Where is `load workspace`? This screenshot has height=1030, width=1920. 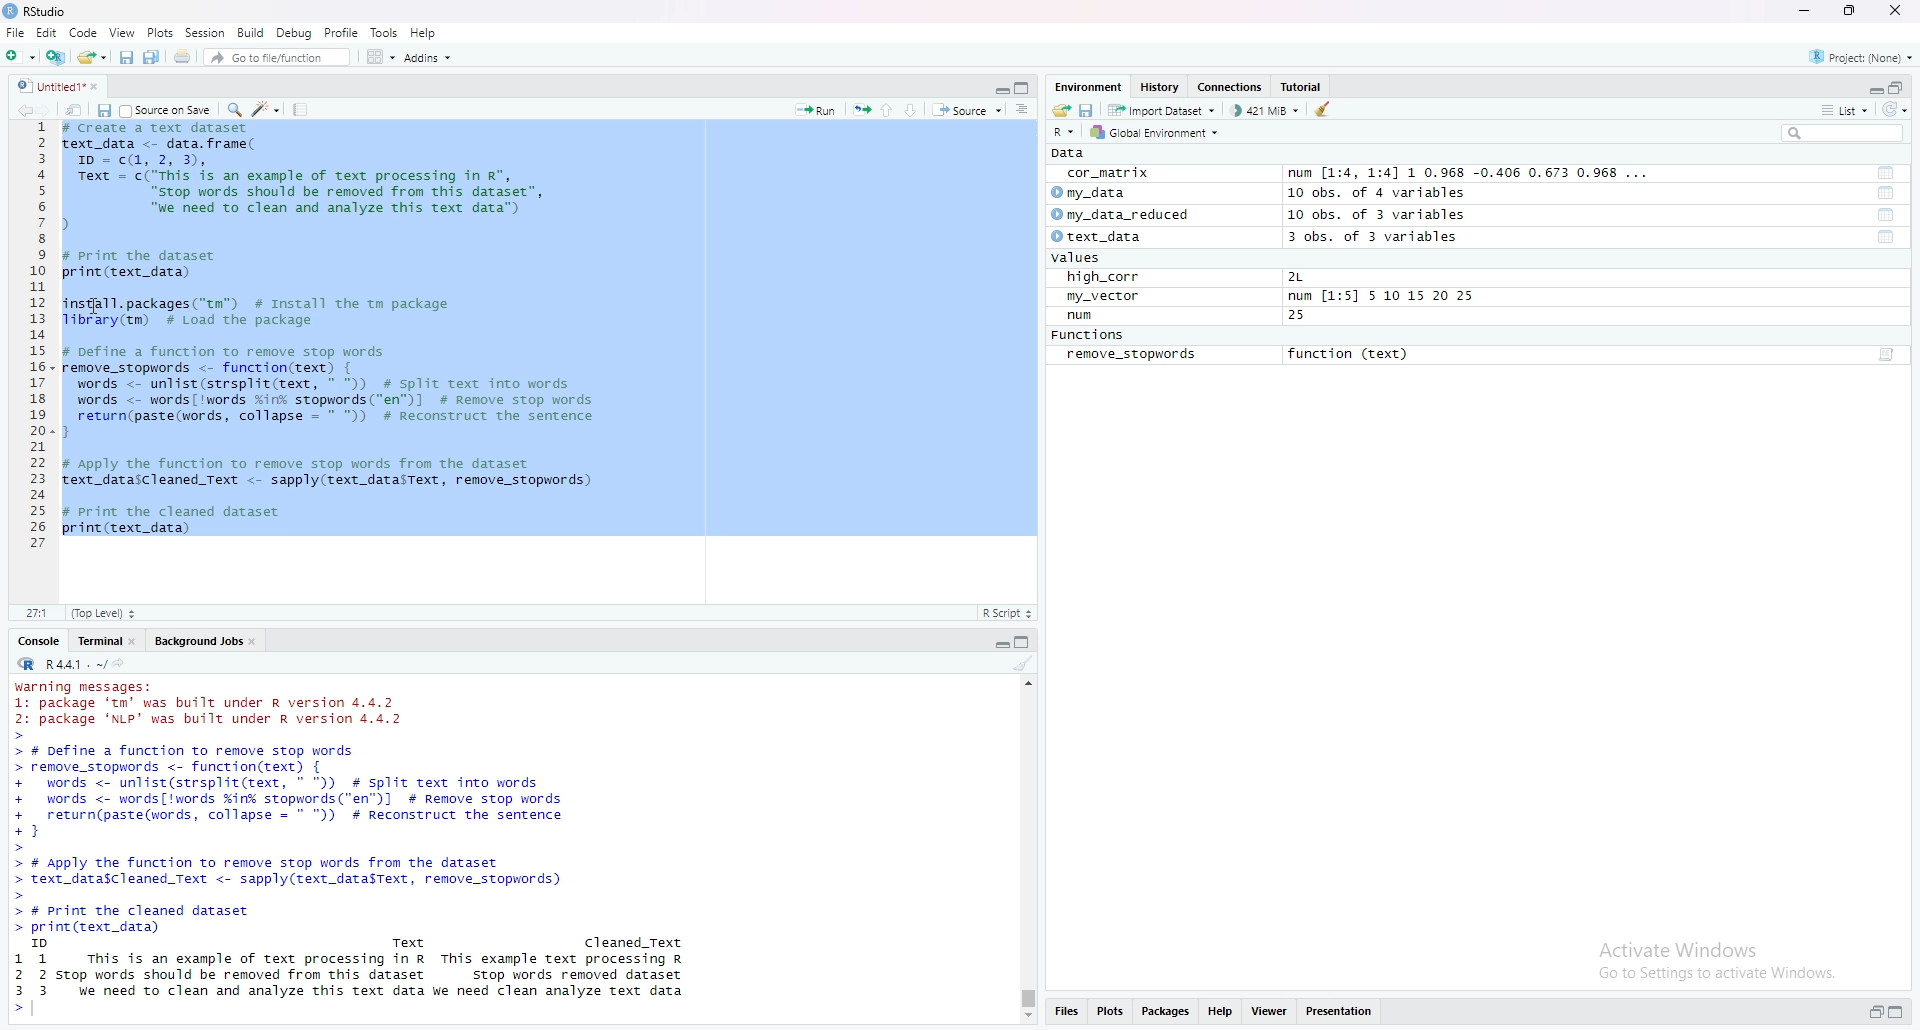
load workspace is located at coordinates (1059, 111).